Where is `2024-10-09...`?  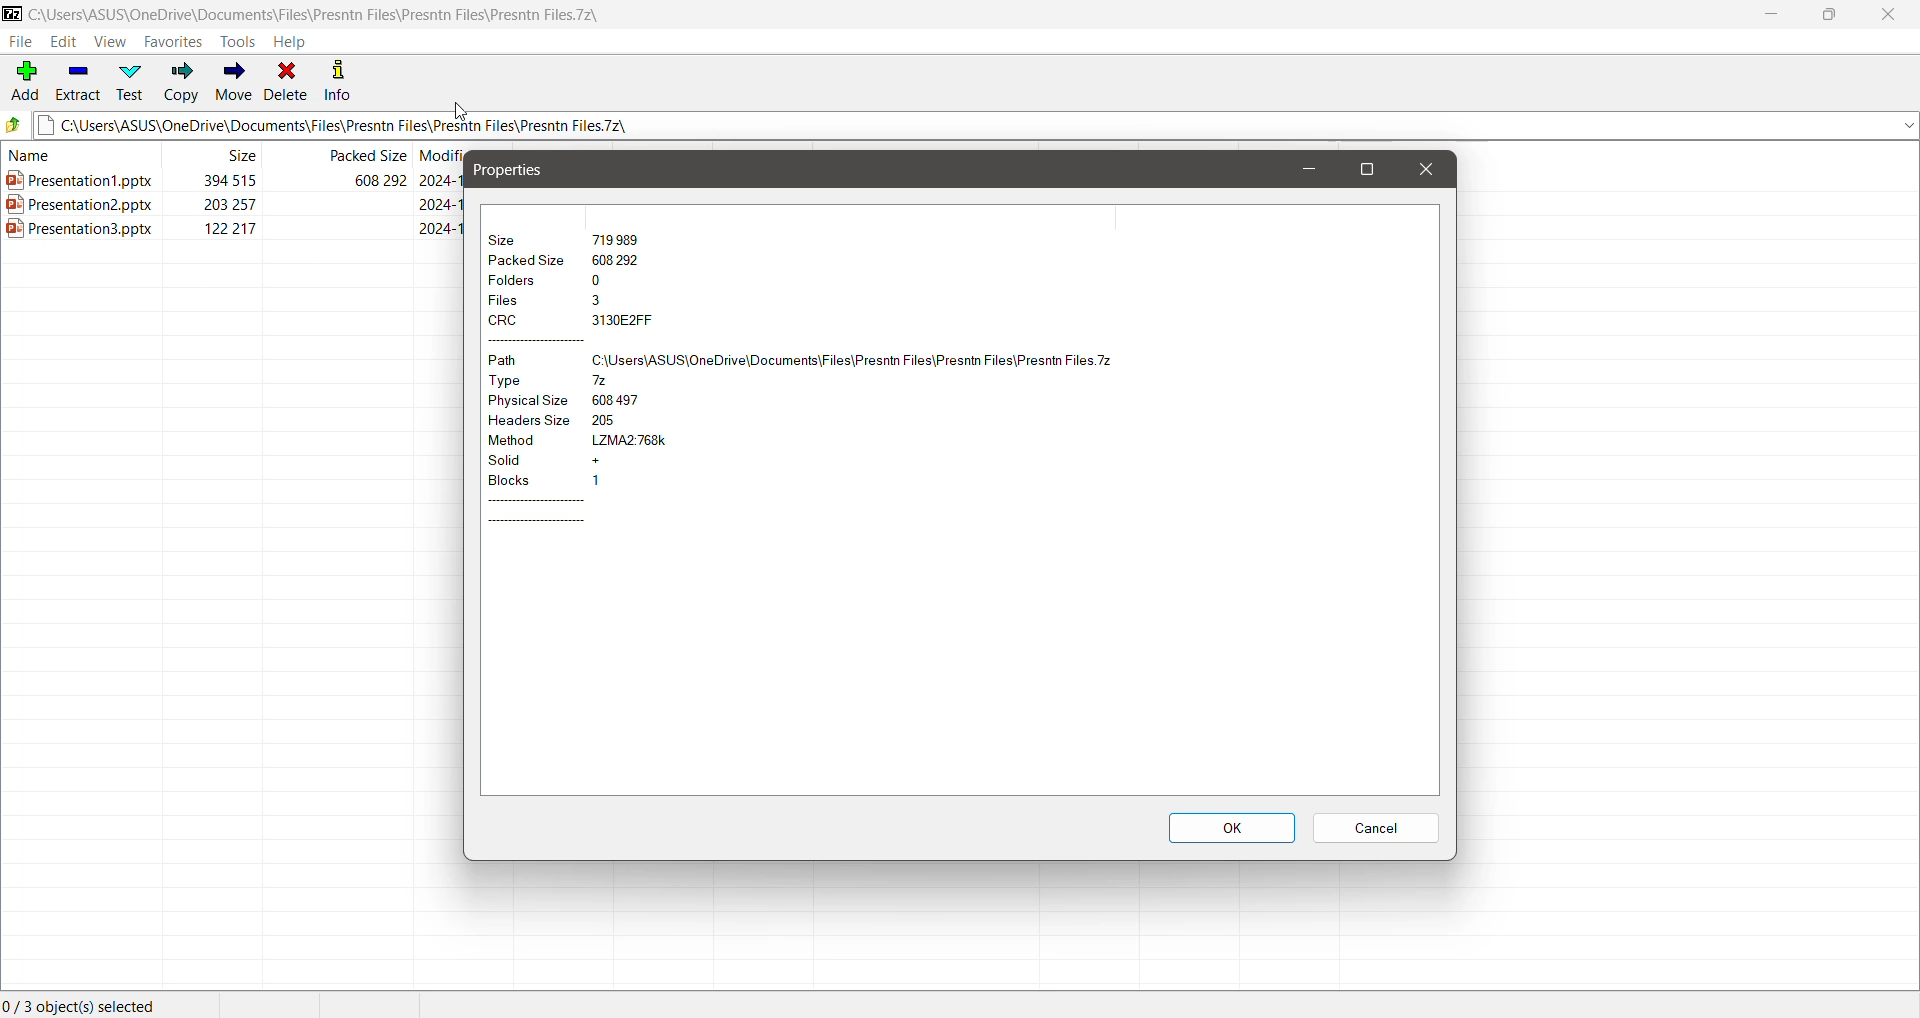 2024-10-09... is located at coordinates (443, 204).